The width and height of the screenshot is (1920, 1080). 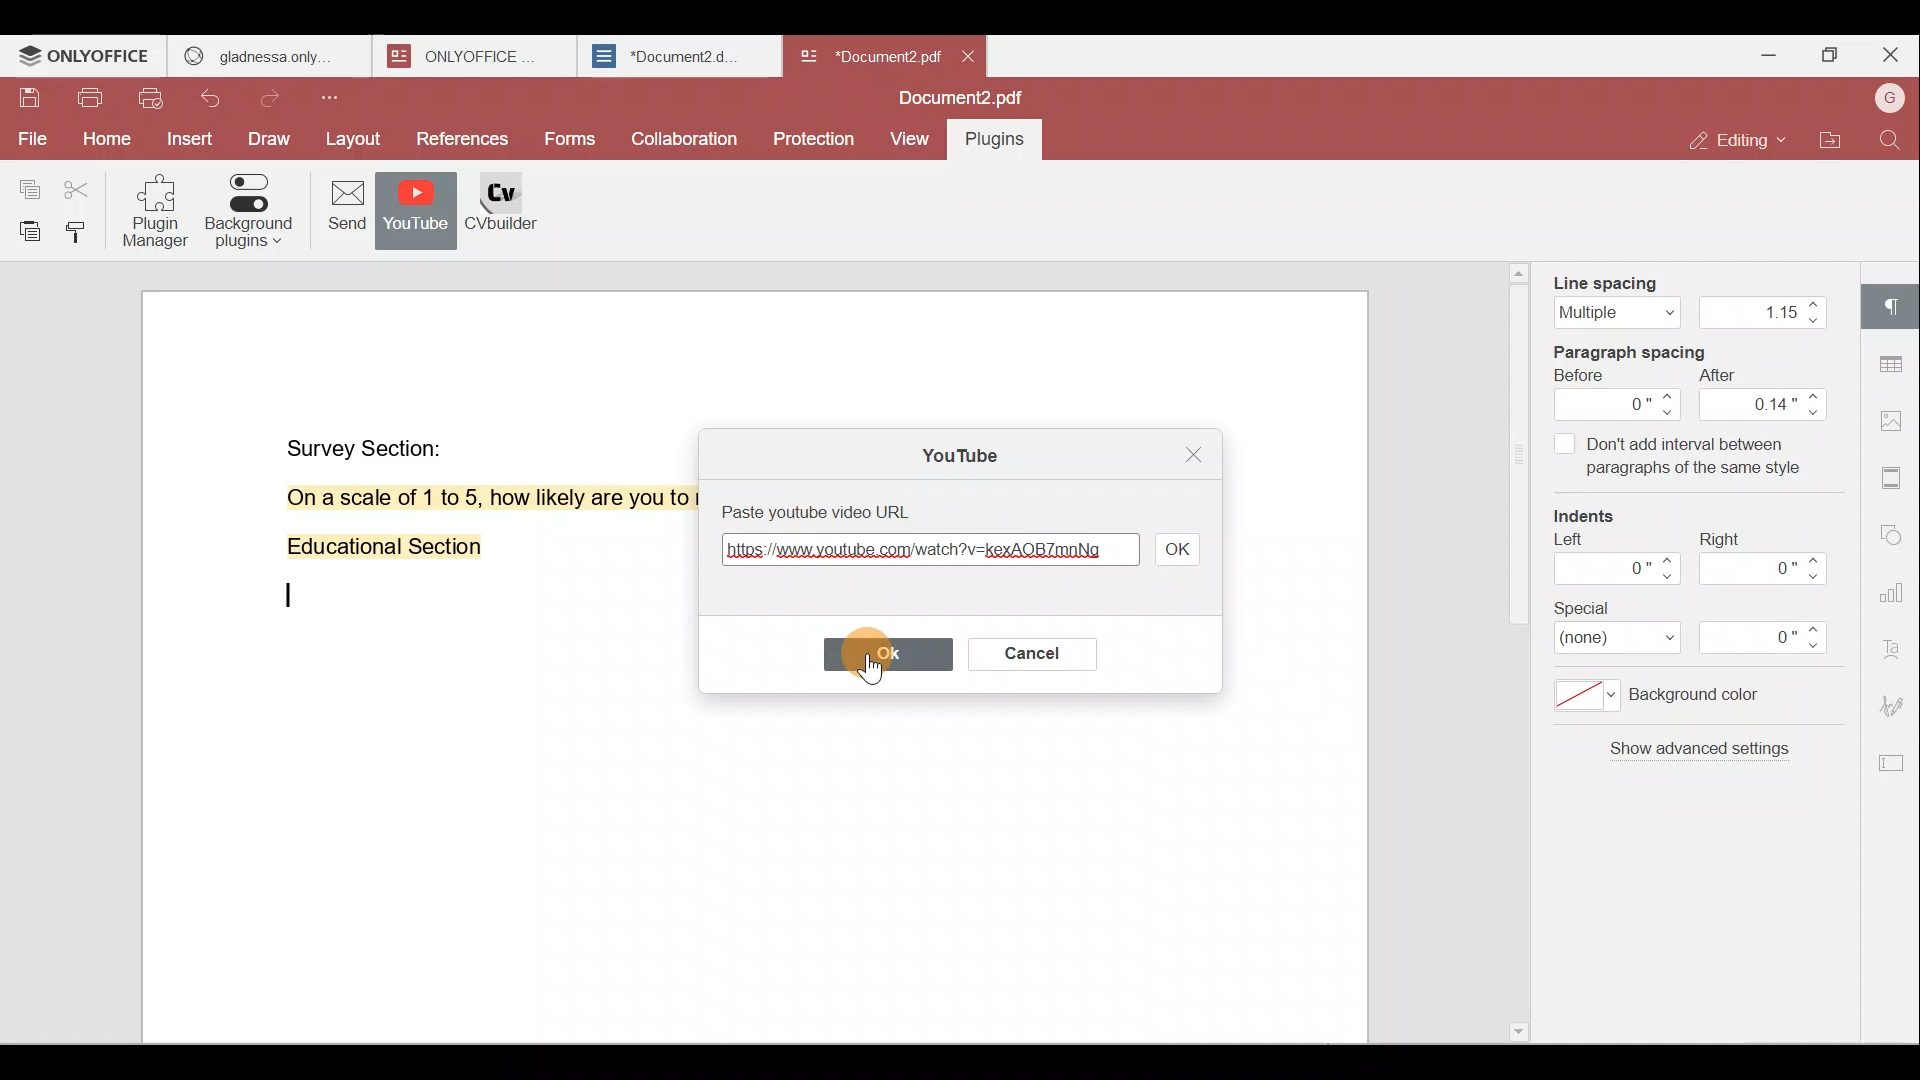 I want to click on Open file location, so click(x=1831, y=143).